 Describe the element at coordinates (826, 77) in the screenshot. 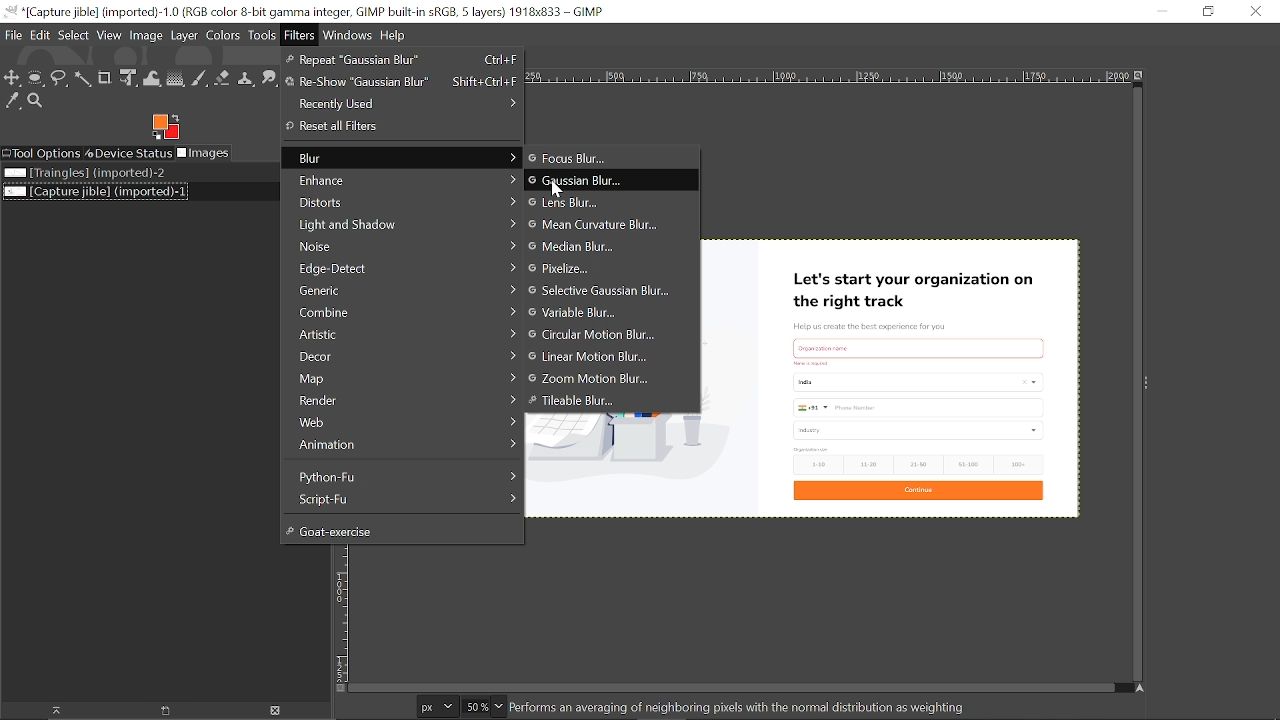

I see `Horizontal label` at that location.